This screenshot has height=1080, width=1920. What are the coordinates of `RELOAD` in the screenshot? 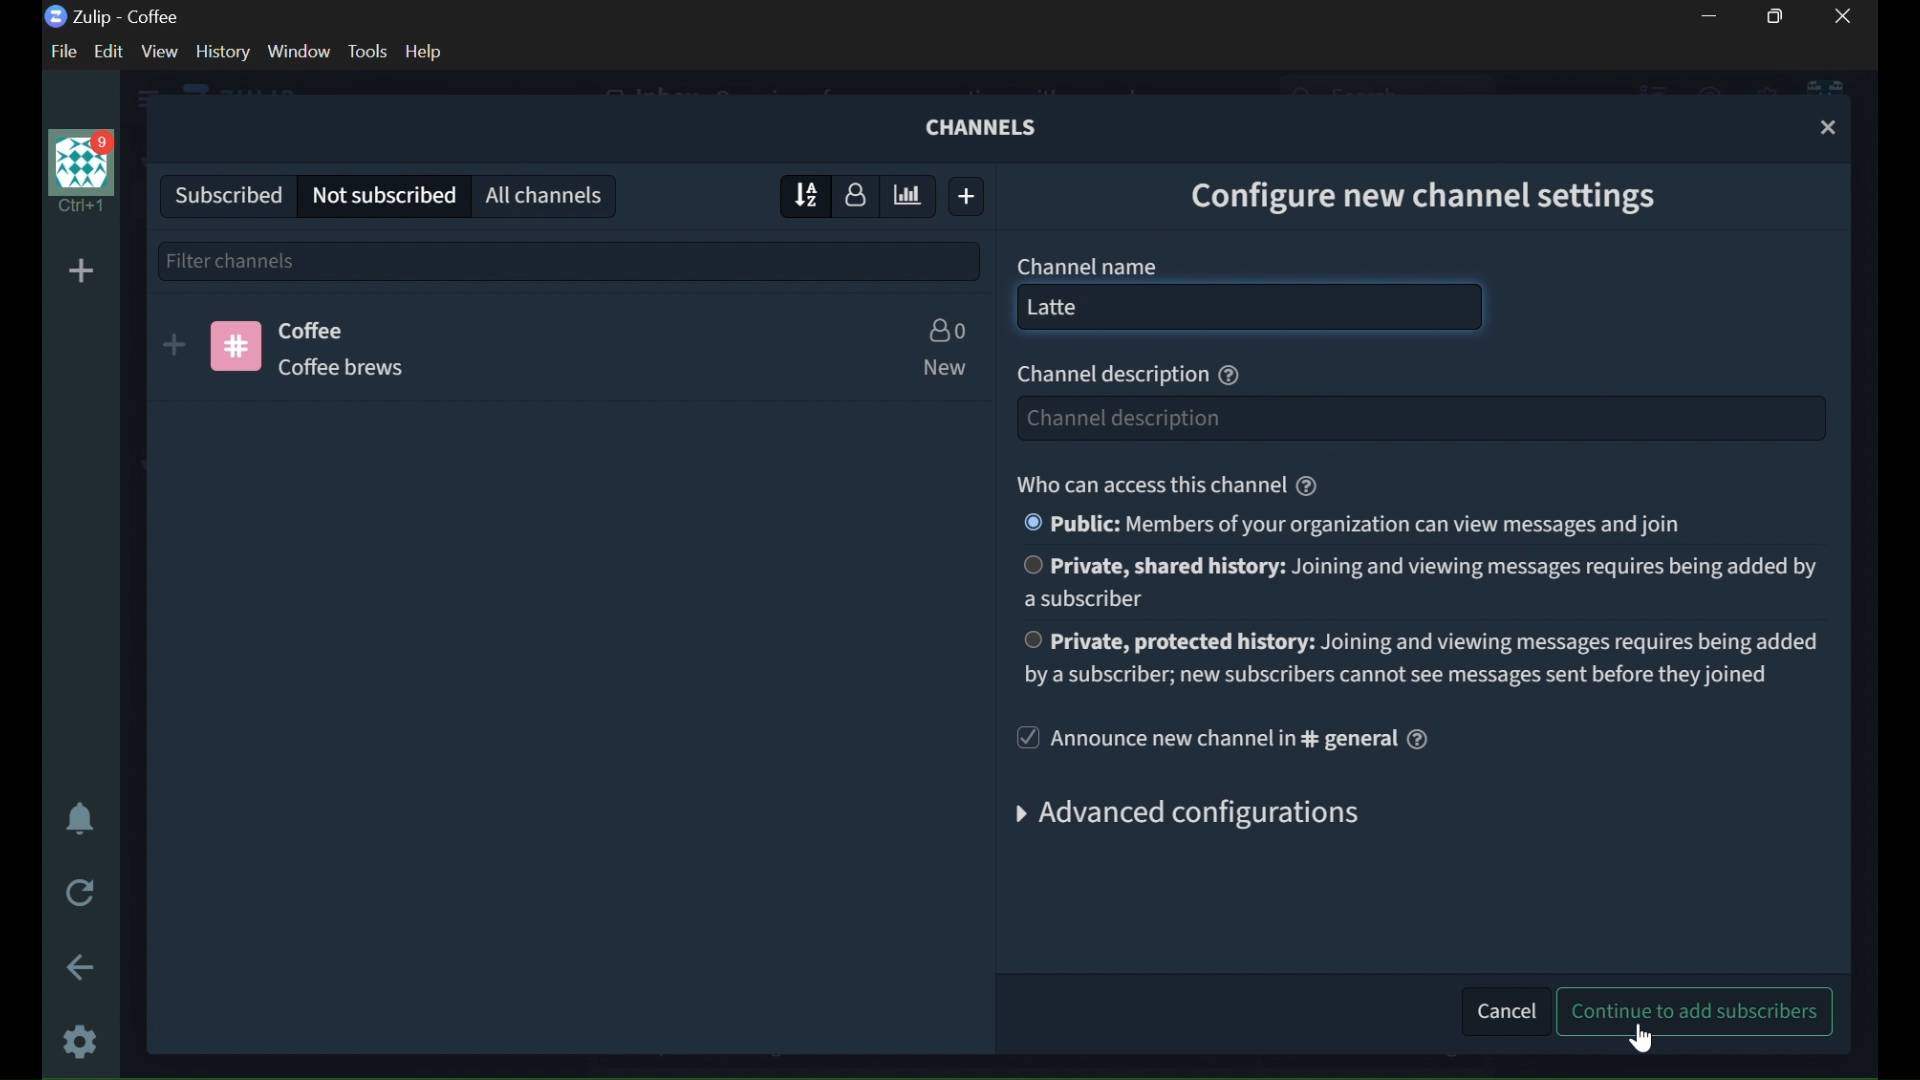 It's located at (83, 890).